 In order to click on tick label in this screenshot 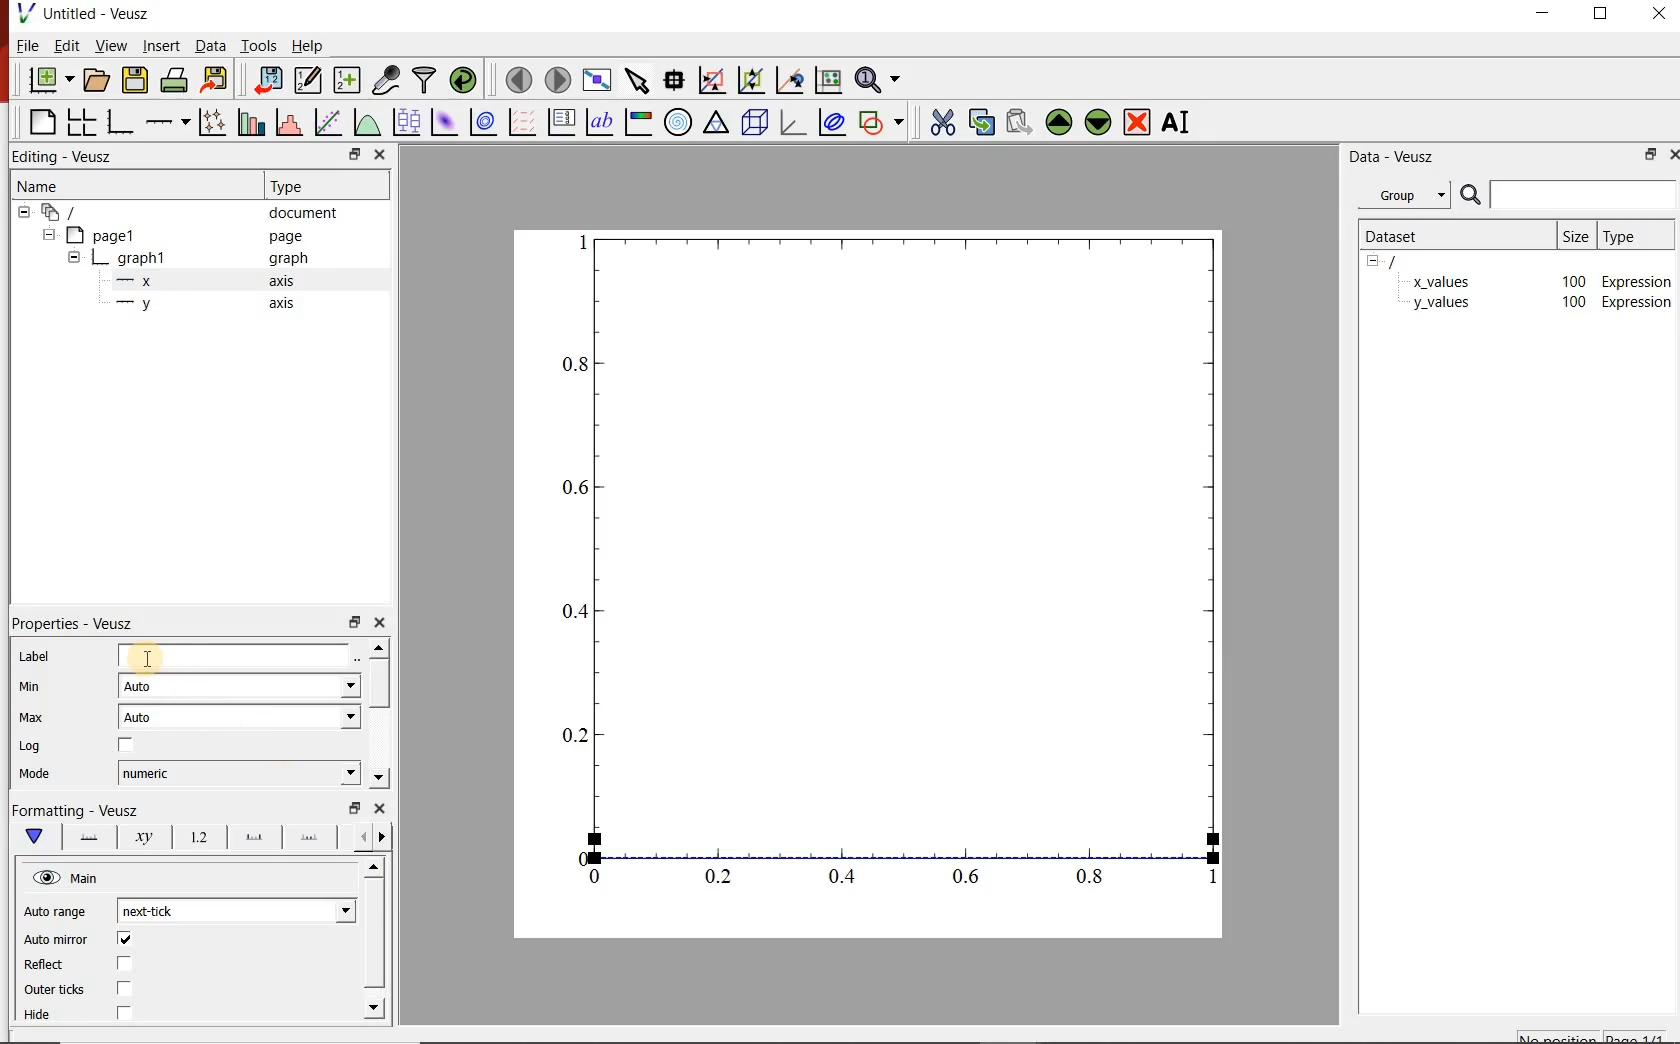, I will do `click(201, 837)`.